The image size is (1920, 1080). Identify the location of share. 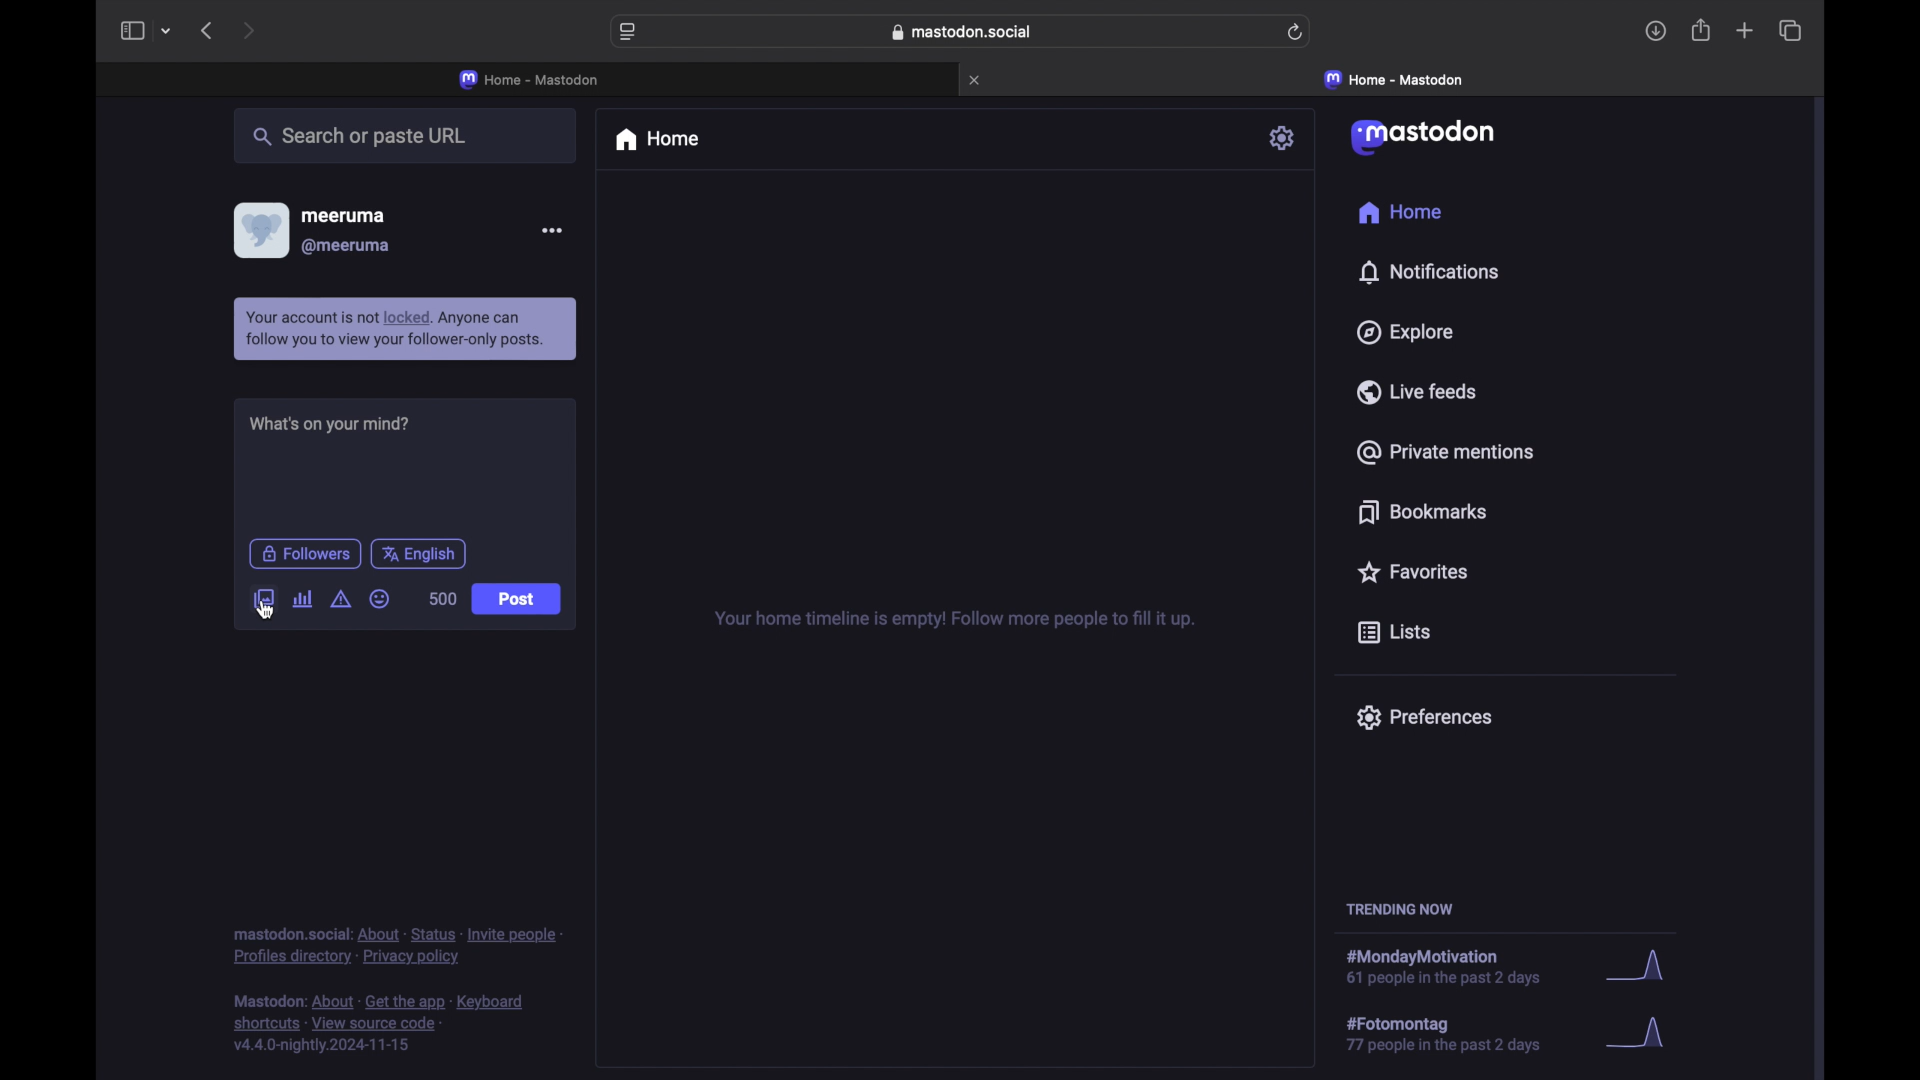
(1700, 31).